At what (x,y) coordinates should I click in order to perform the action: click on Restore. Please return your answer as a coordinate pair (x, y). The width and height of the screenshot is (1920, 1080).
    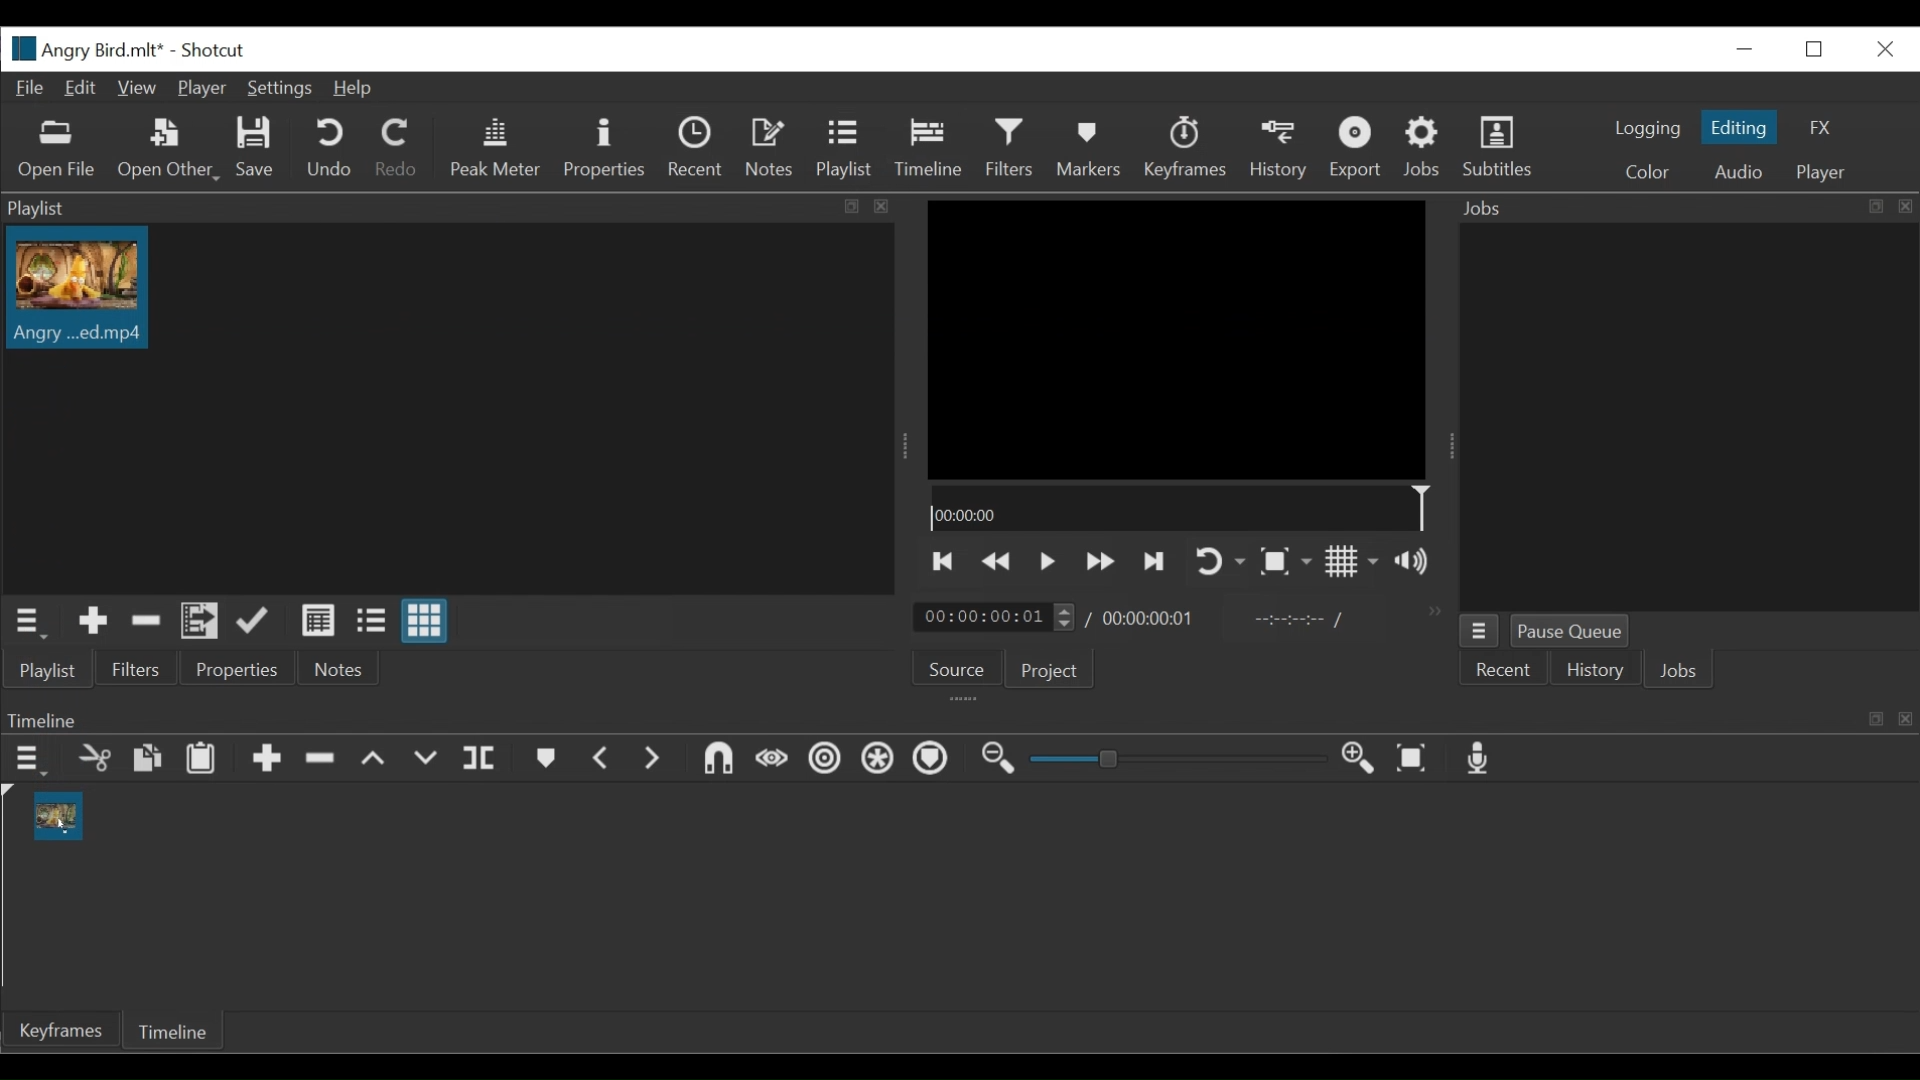
    Looking at the image, I should click on (1813, 49).